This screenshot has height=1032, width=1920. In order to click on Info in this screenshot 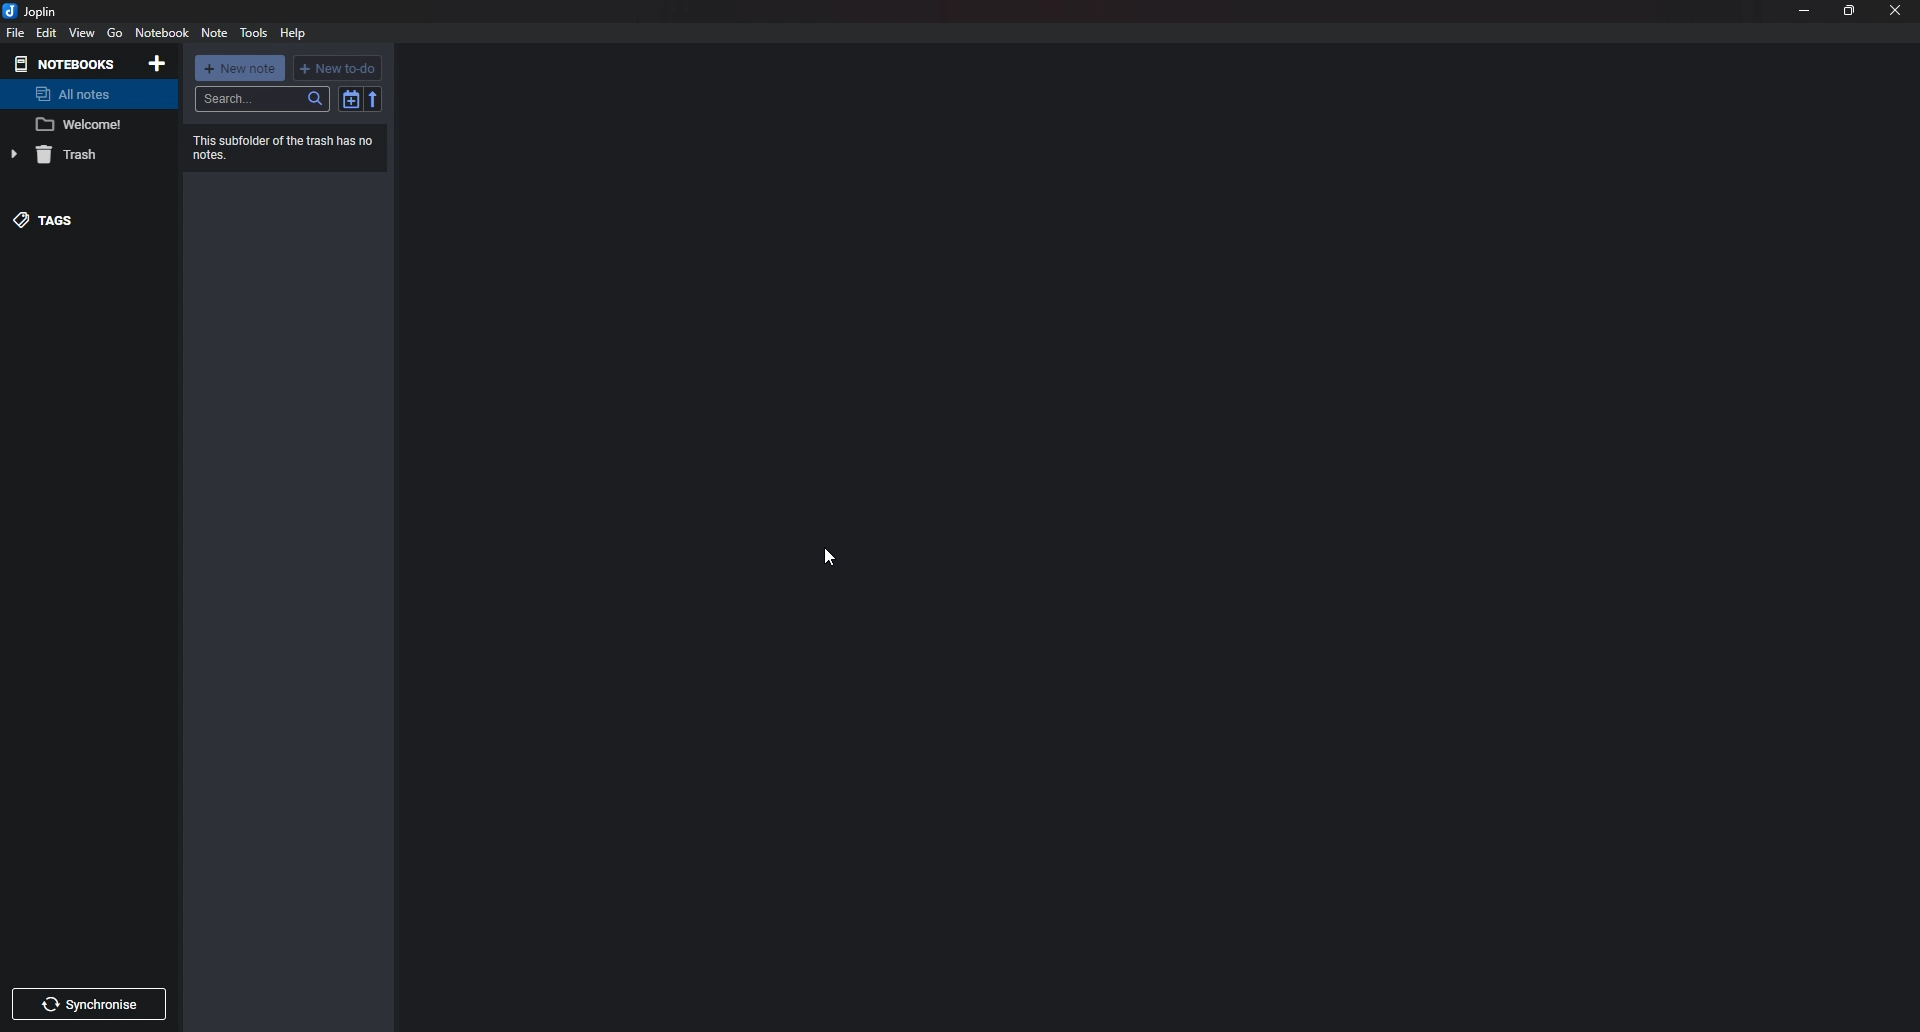, I will do `click(289, 146)`.